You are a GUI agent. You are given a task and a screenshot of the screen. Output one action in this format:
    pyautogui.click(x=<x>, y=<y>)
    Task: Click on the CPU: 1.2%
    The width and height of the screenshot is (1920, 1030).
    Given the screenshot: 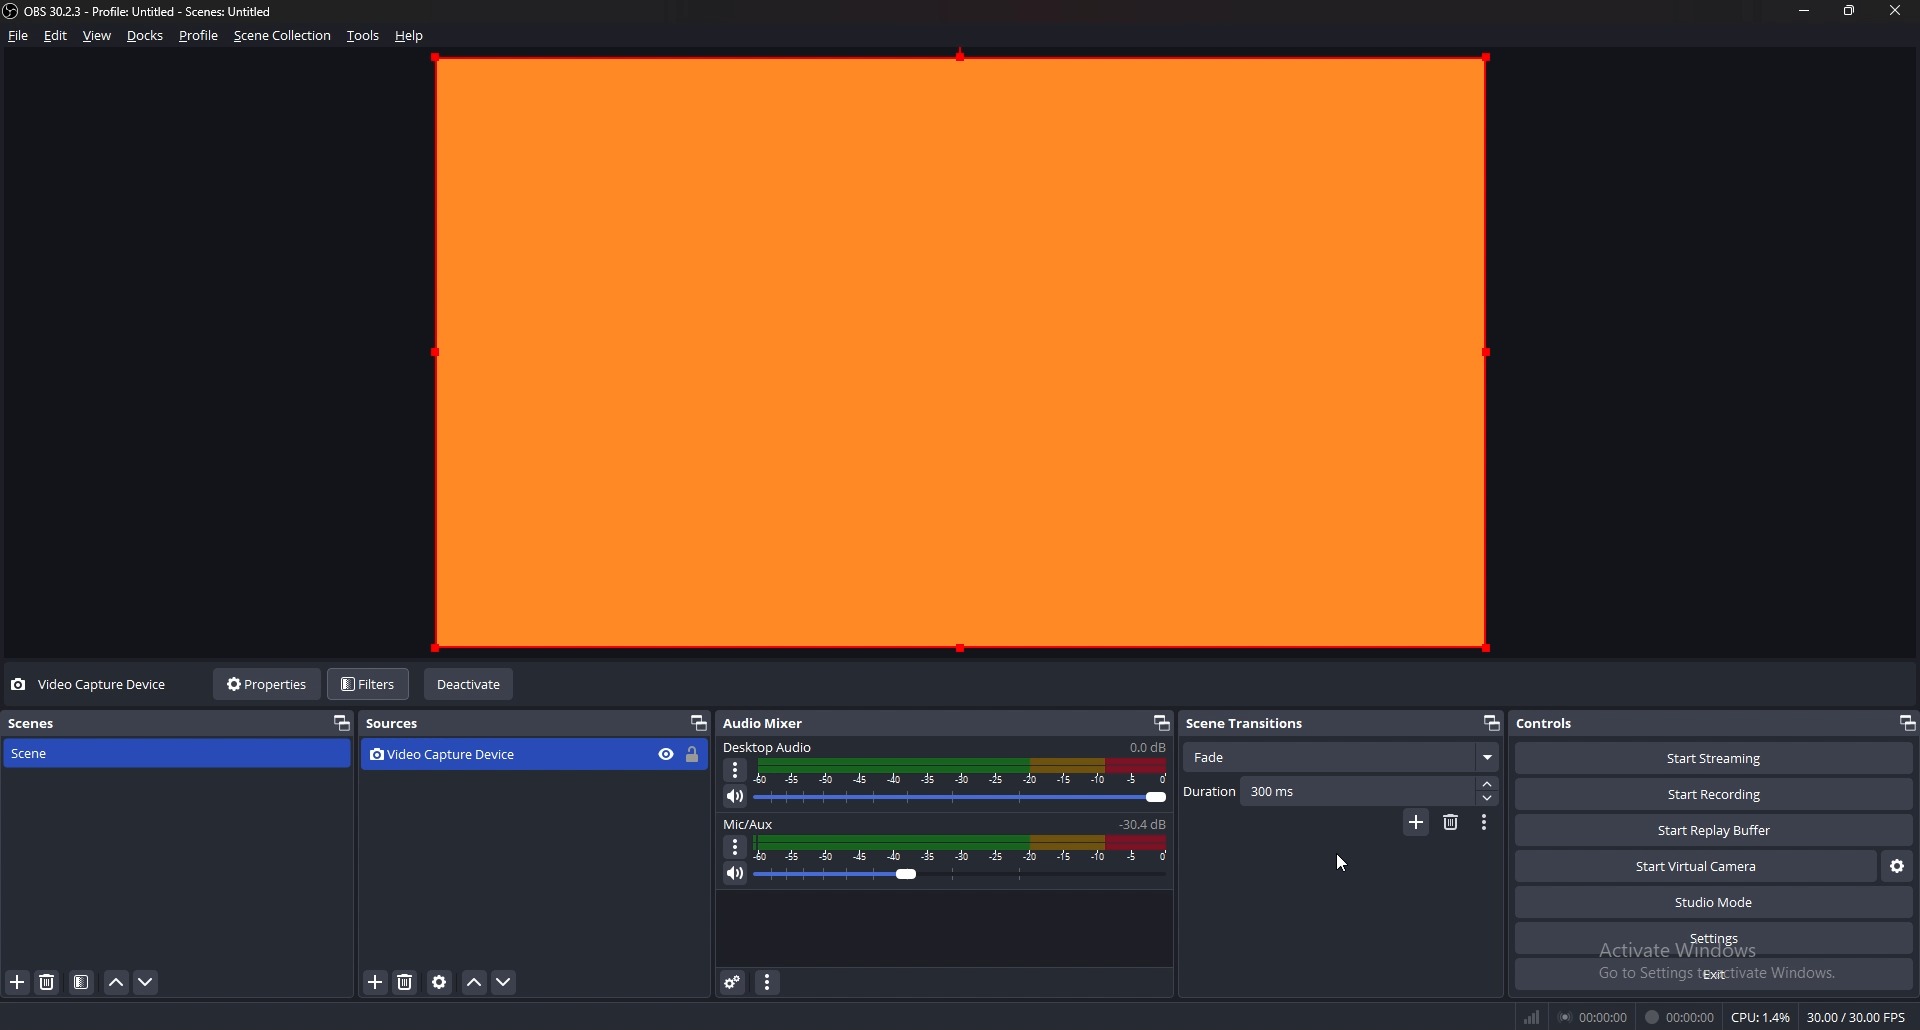 What is the action you would take?
    pyautogui.click(x=1762, y=1017)
    